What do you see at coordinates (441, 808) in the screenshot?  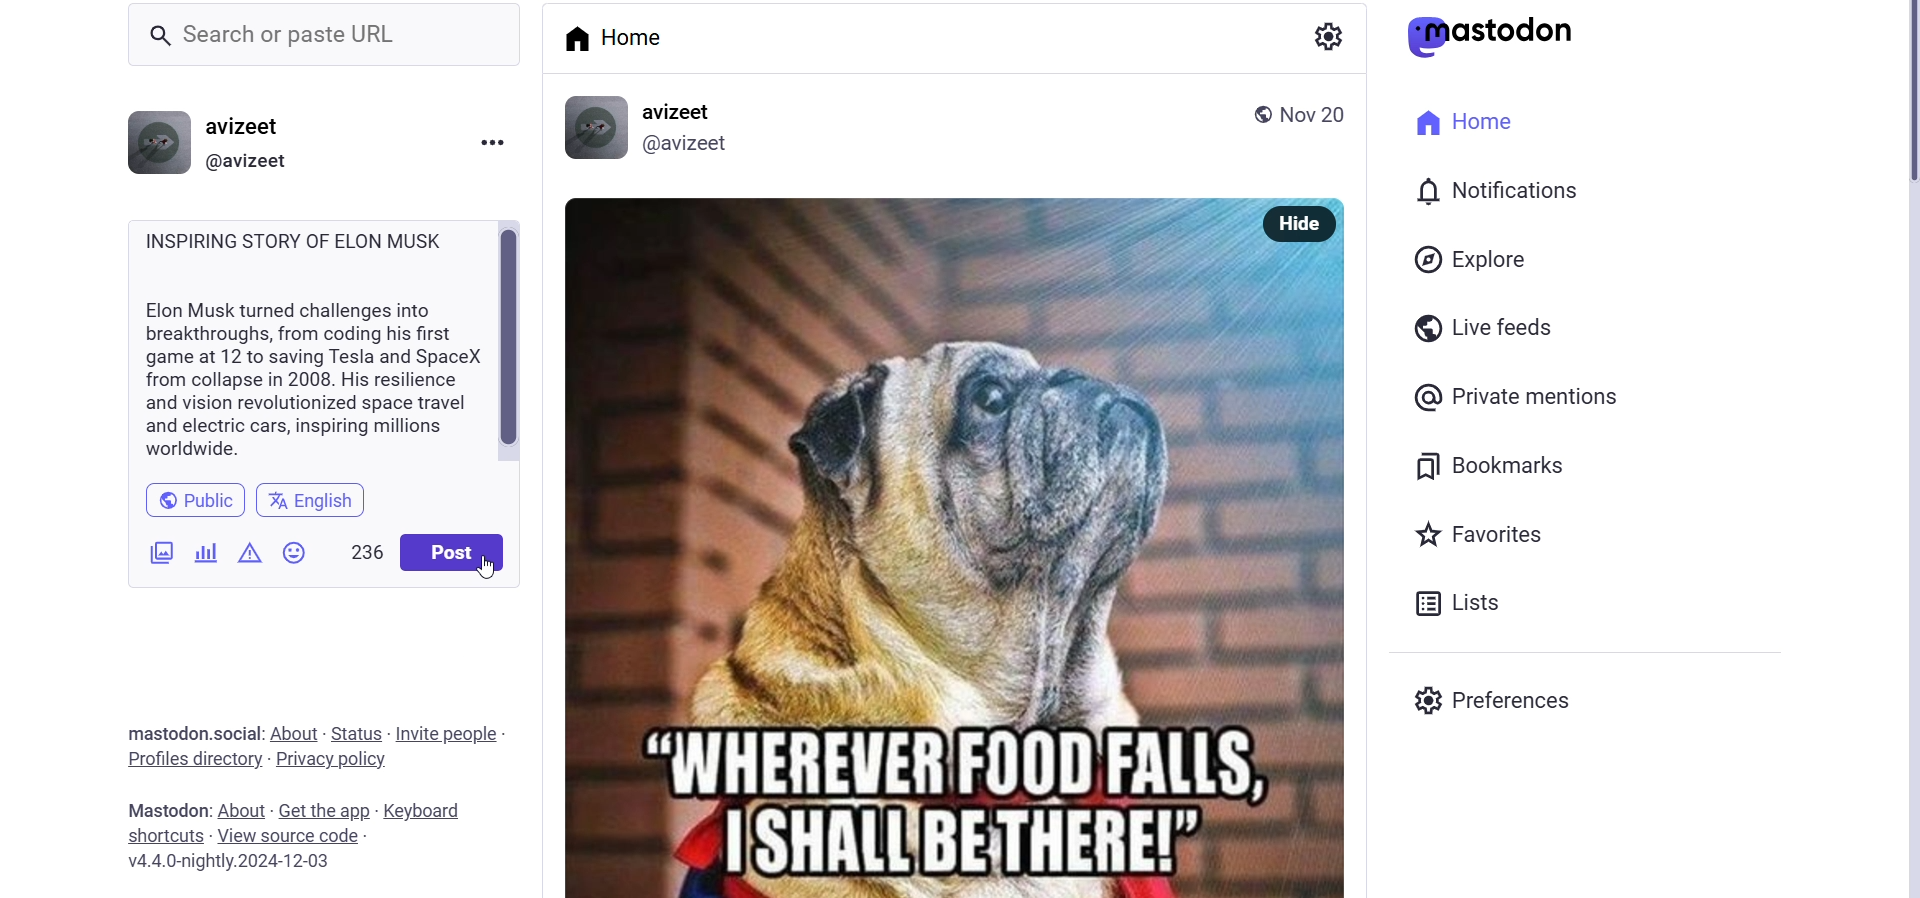 I see `Keyboard` at bounding box center [441, 808].